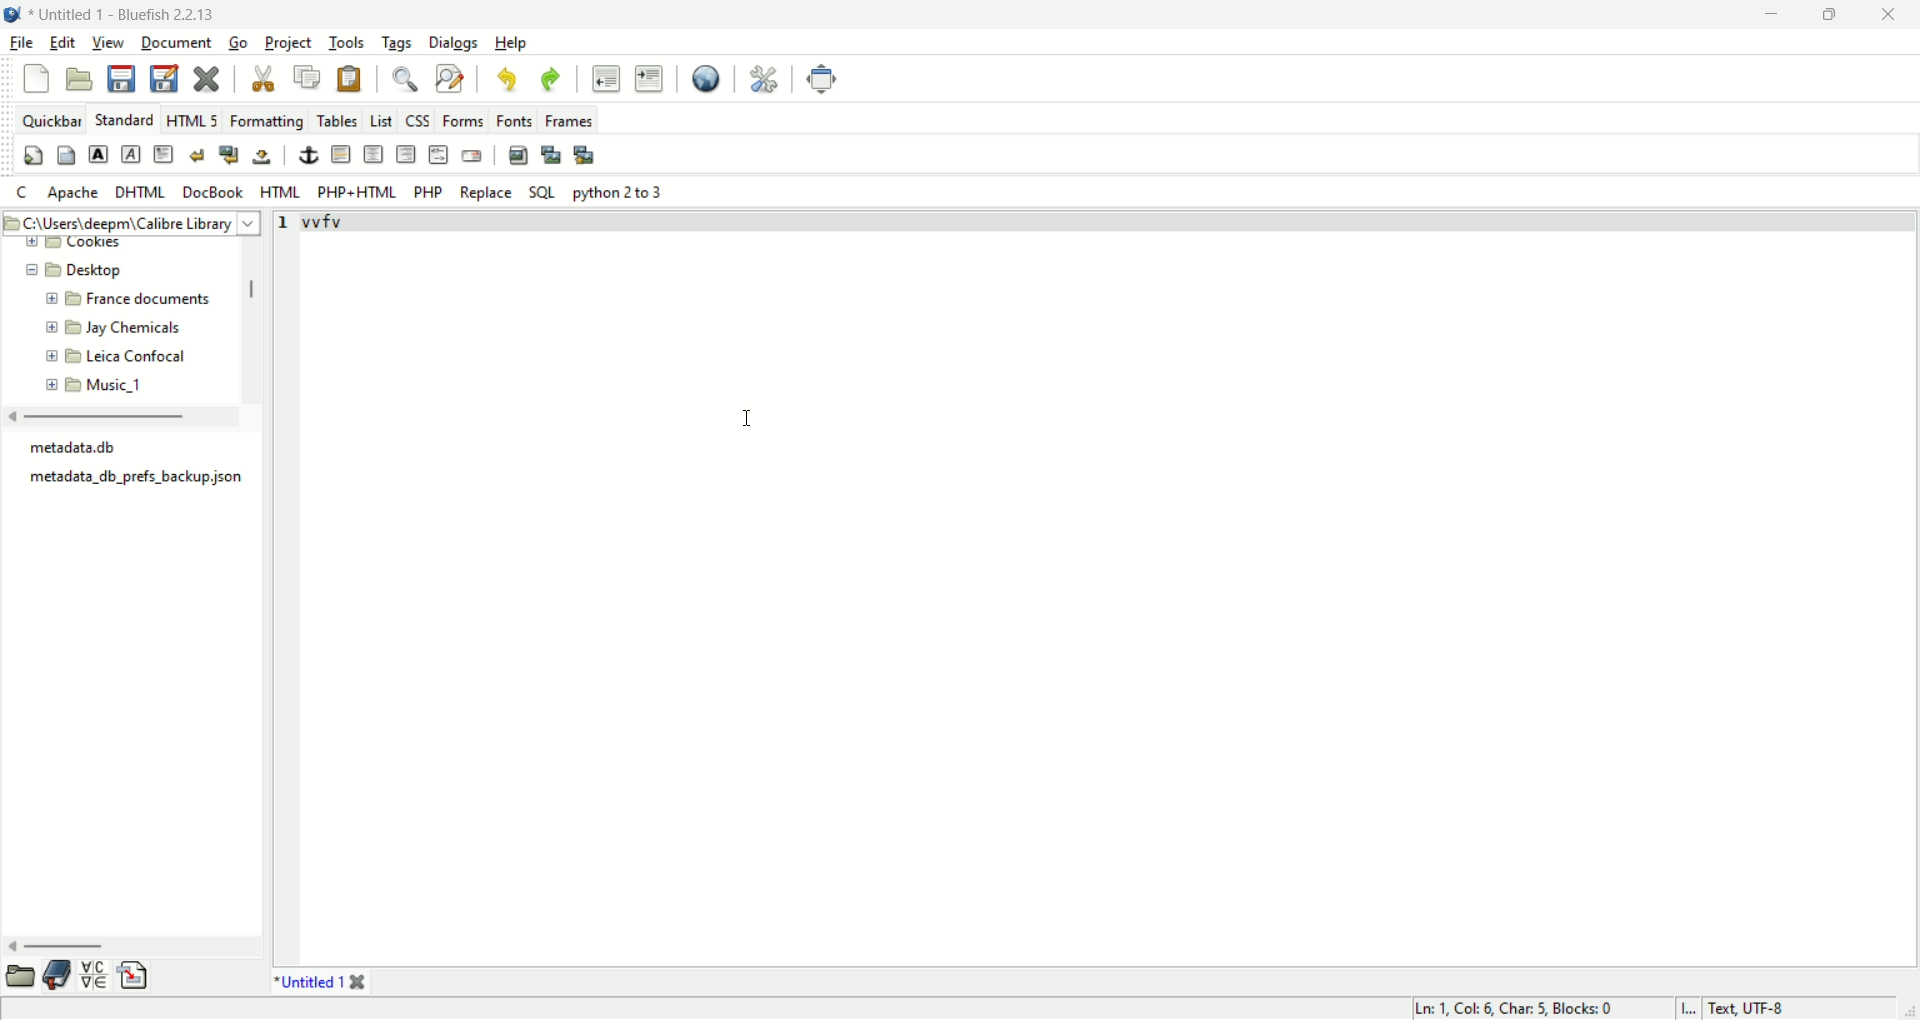 This screenshot has width=1920, height=1020. I want to click on advanced find and replace, so click(450, 78).